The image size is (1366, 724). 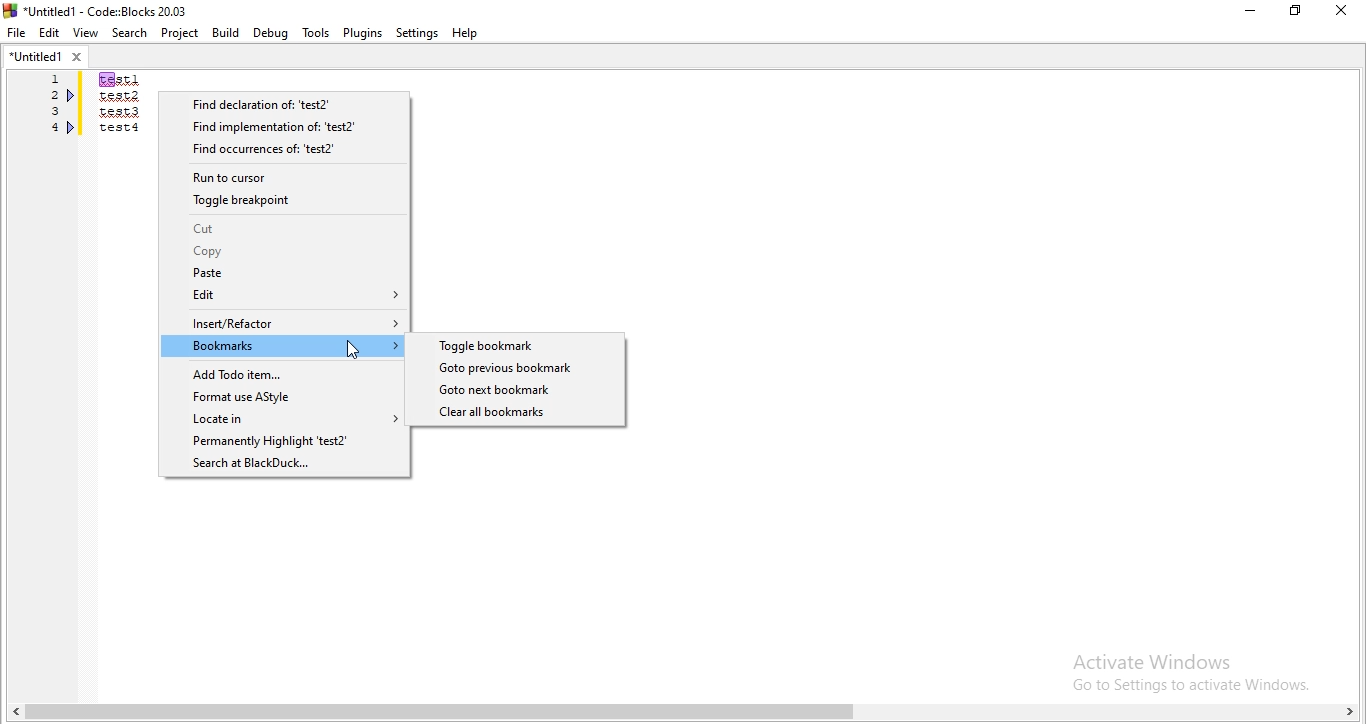 I want to click on Insert/Refactor, so click(x=285, y=322).